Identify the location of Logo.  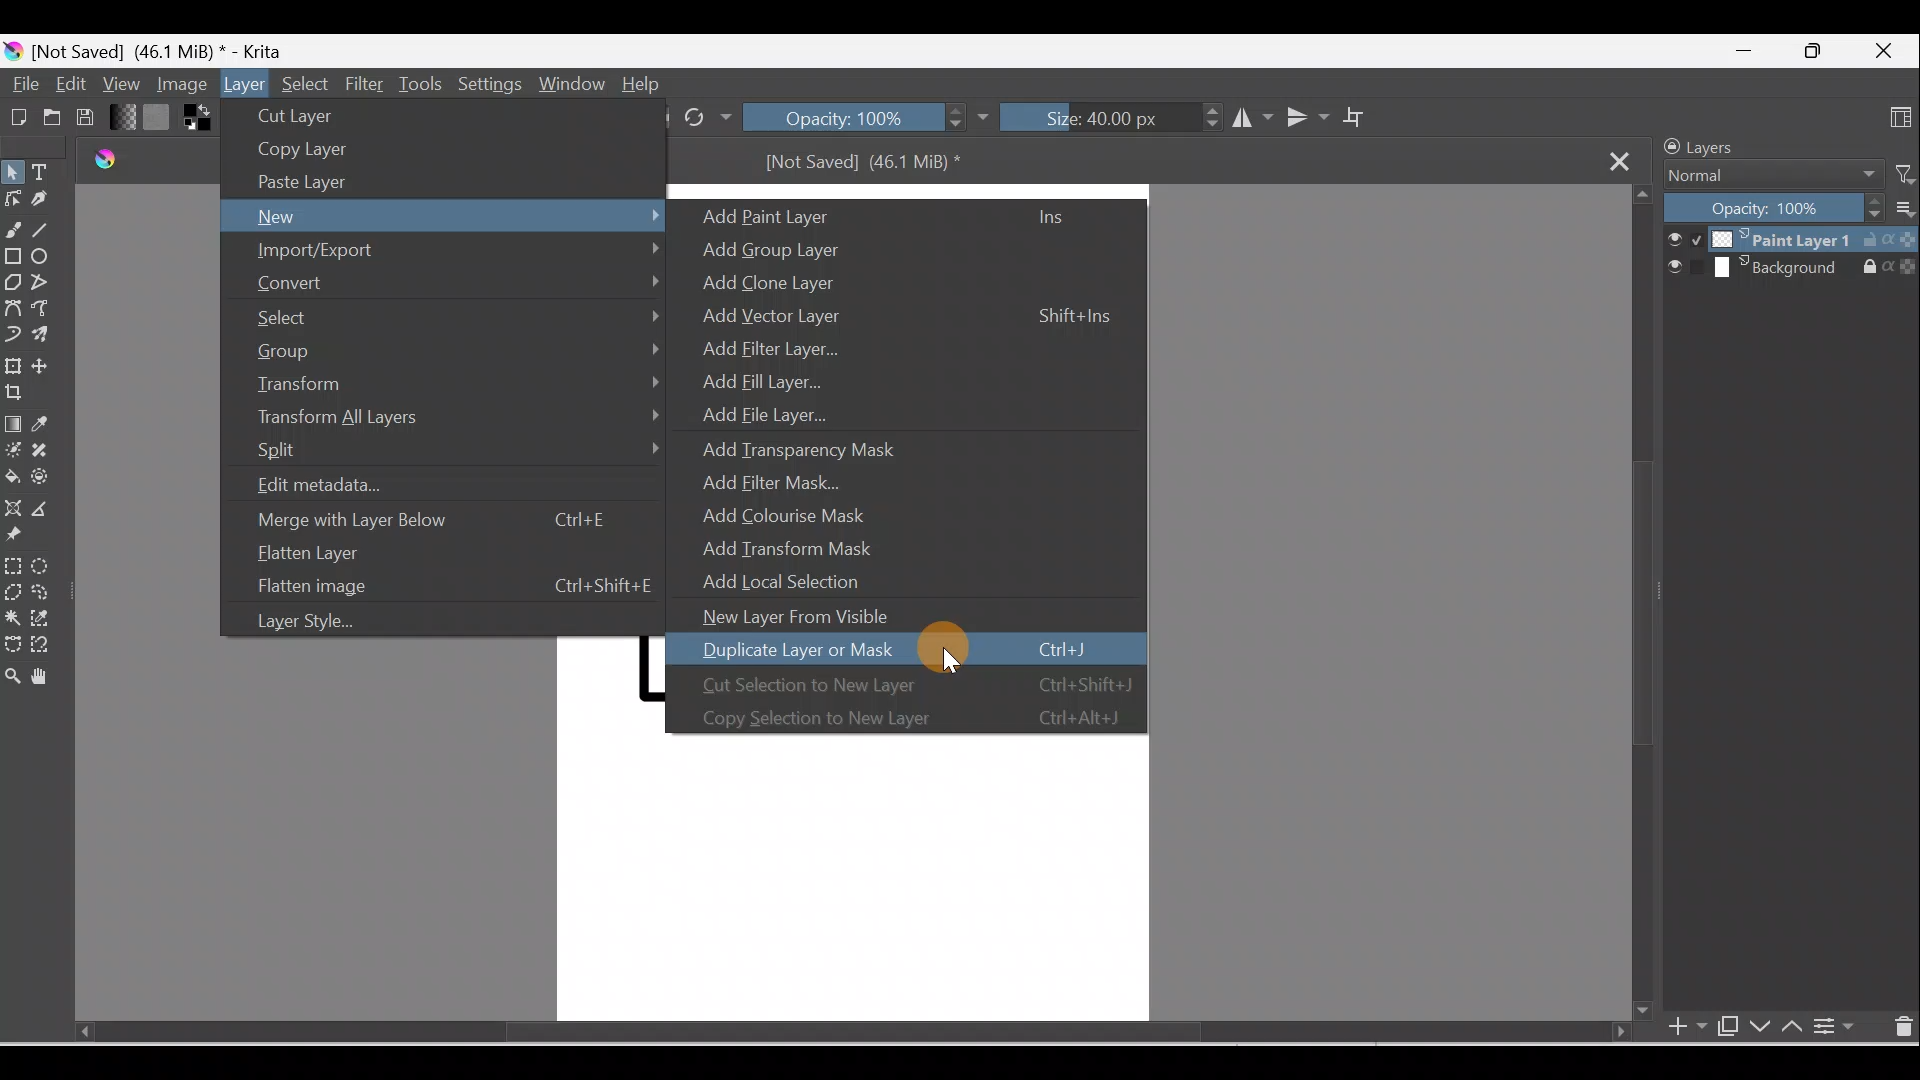
(99, 162).